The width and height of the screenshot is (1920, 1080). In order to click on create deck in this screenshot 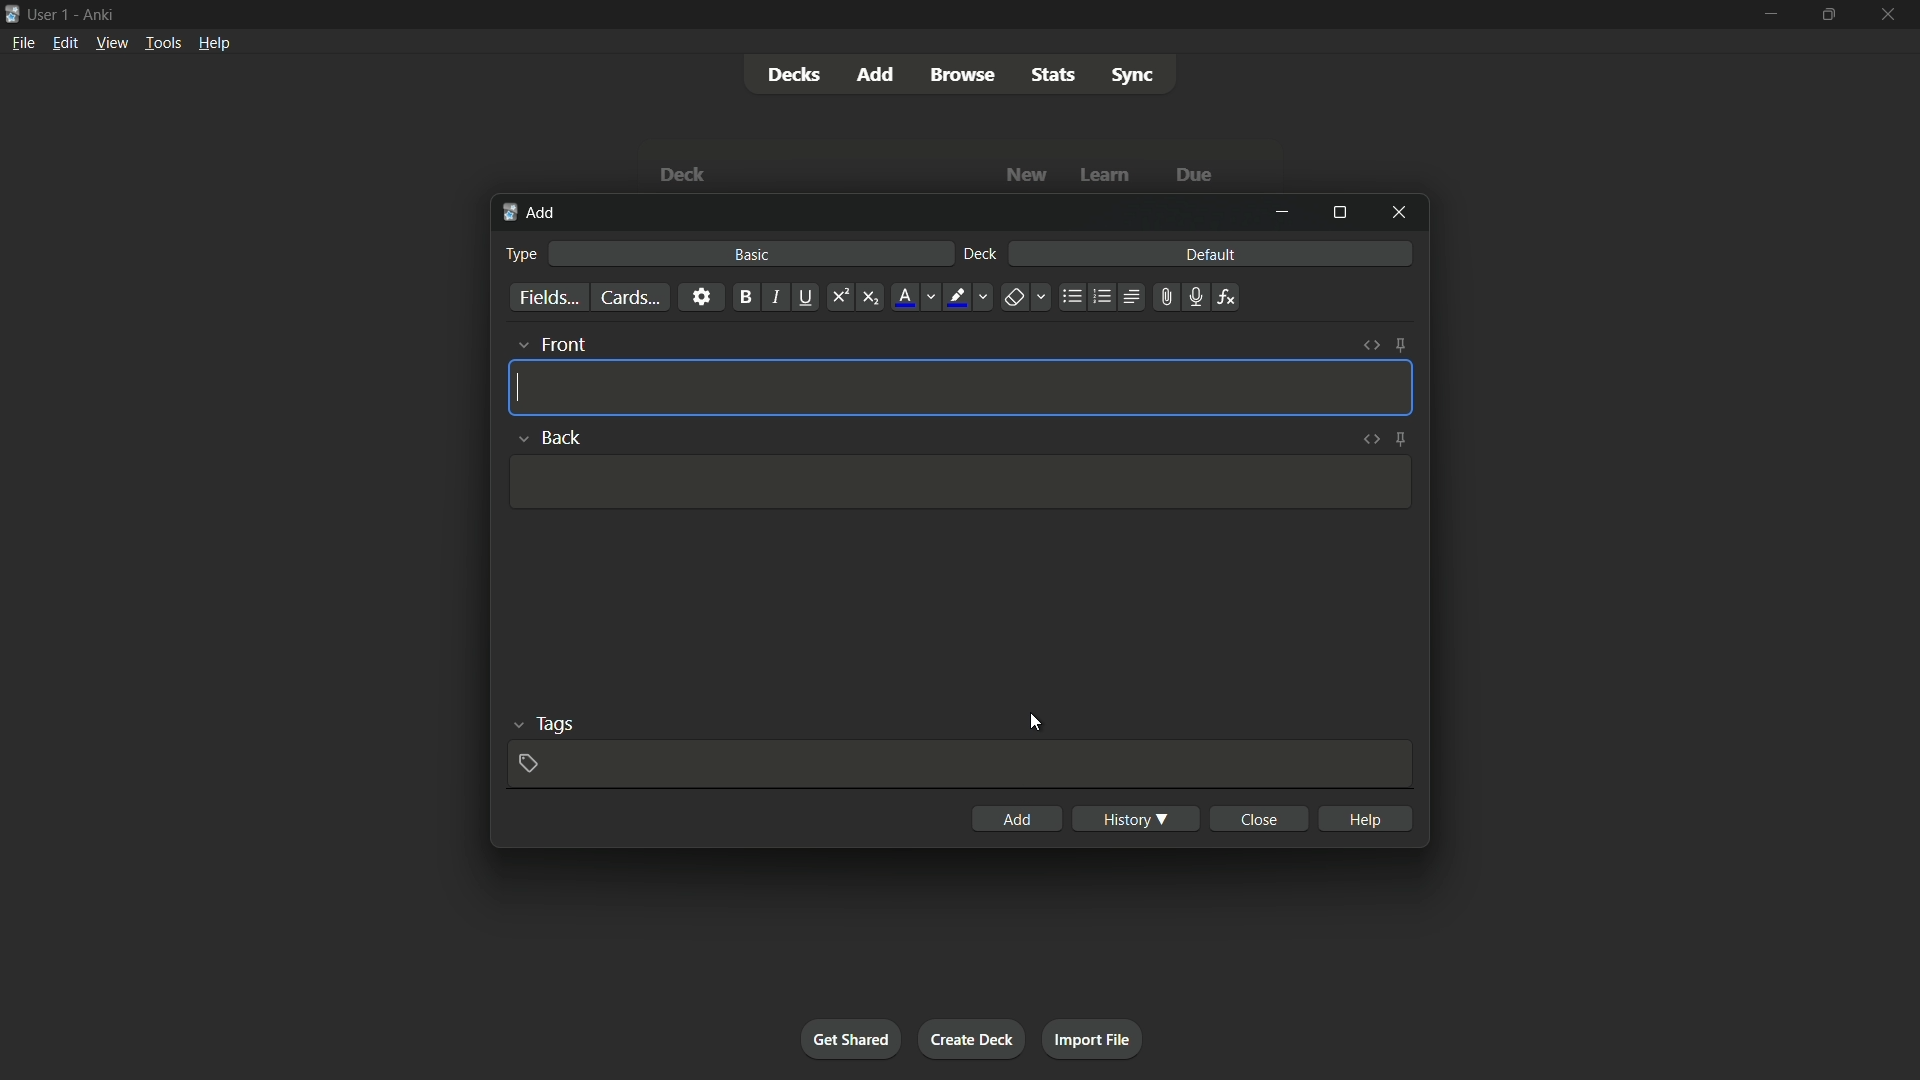, I will do `click(974, 1038)`.